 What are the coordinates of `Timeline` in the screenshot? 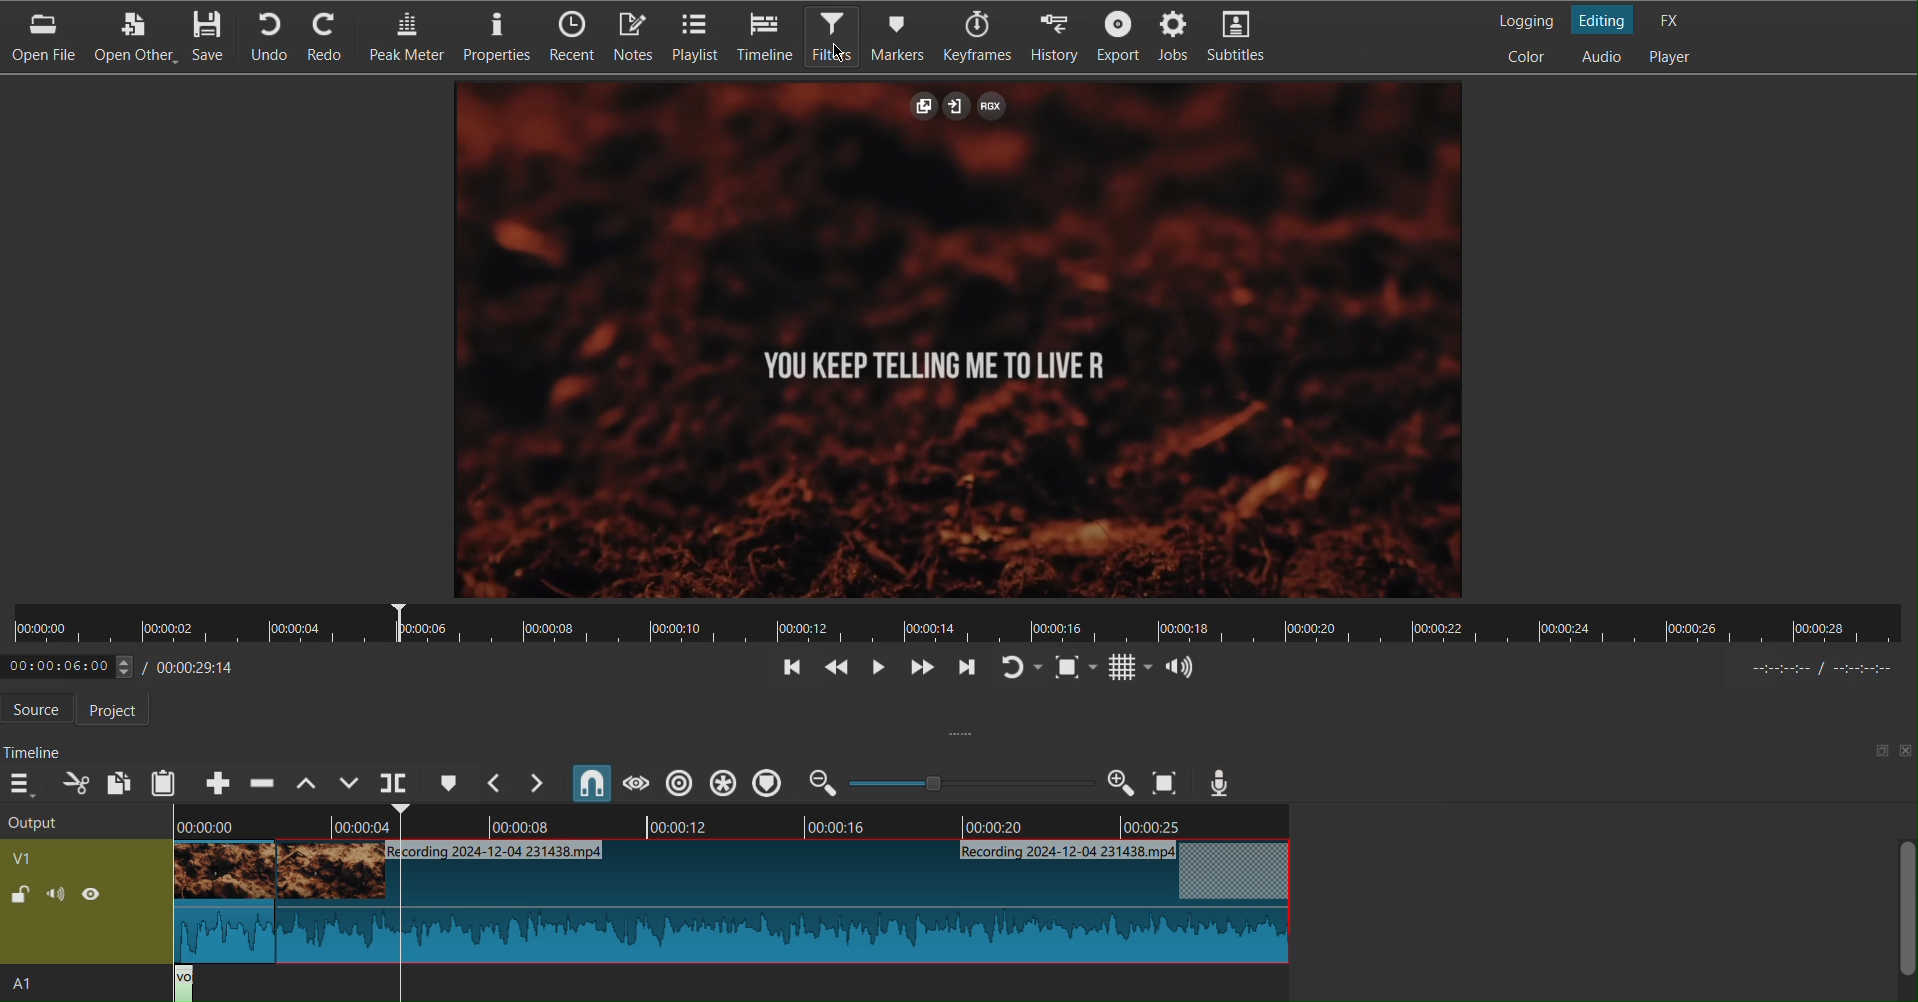 It's located at (764, 37).